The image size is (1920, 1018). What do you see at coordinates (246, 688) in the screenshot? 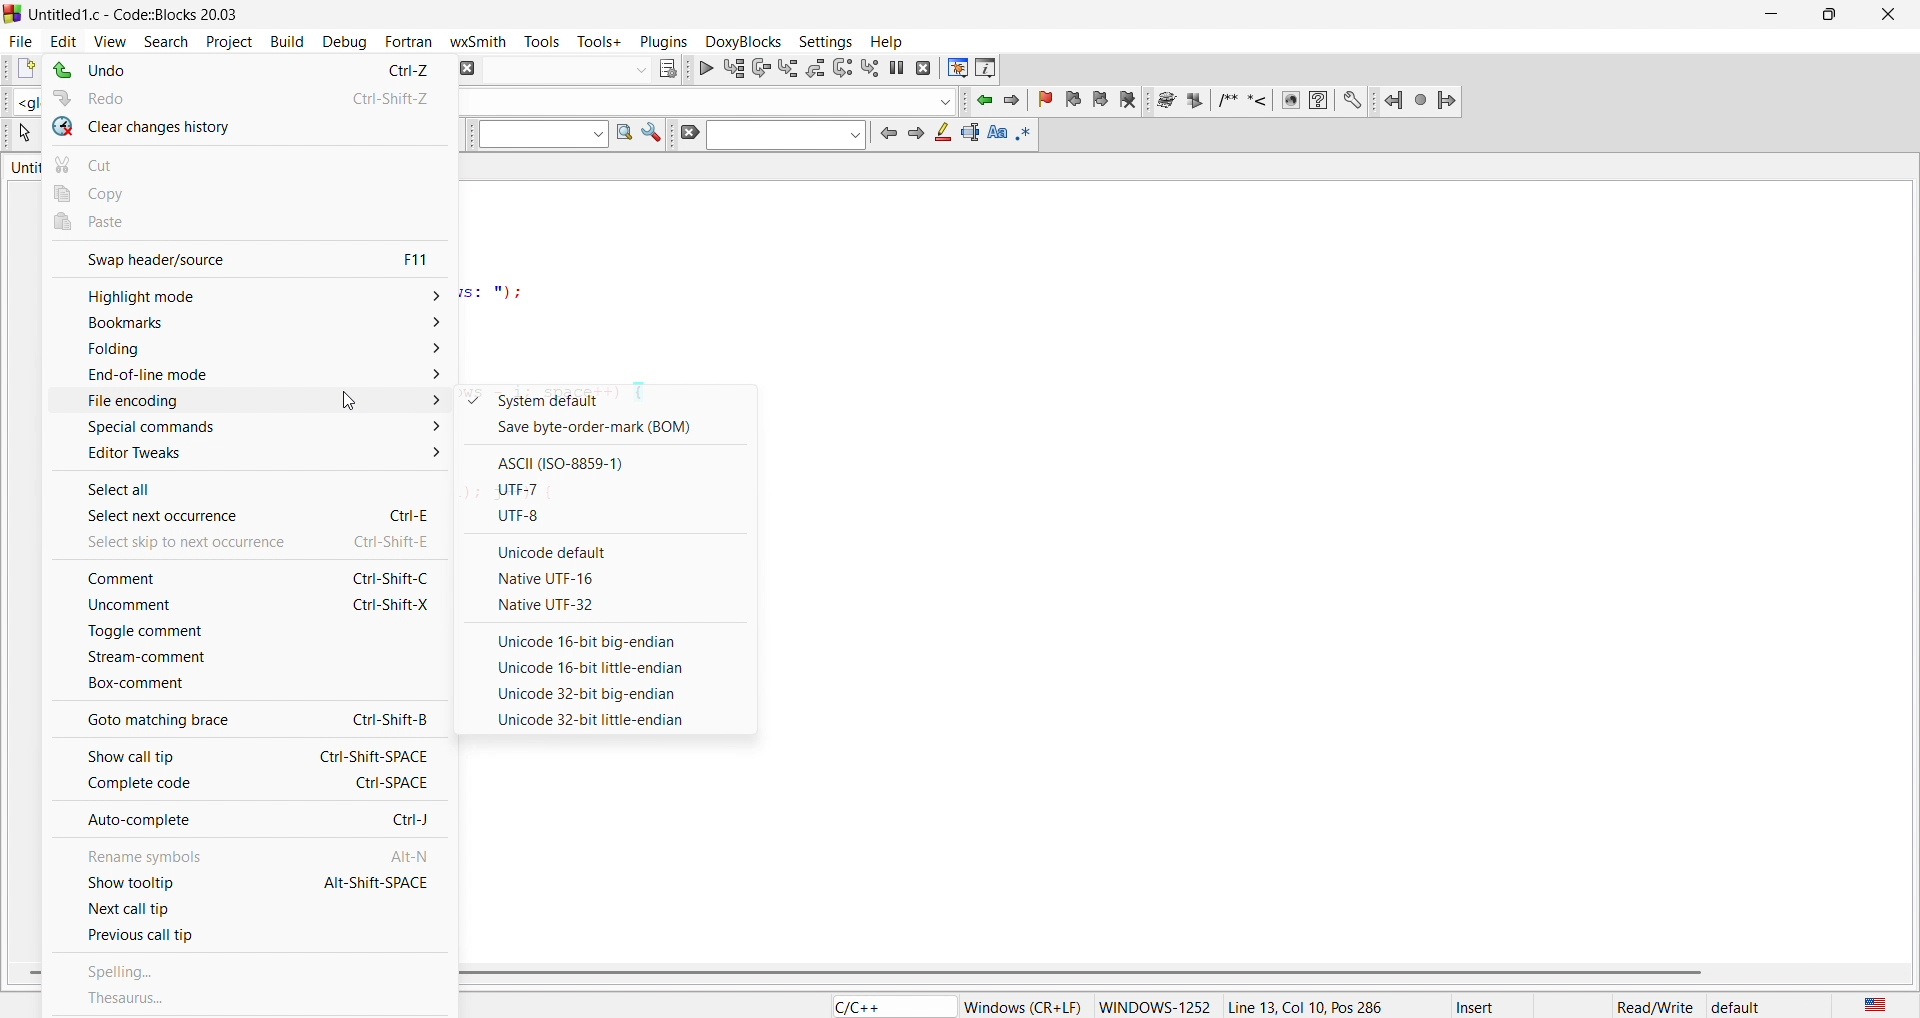
I see `box comment ` at bounding box center [246, 688].